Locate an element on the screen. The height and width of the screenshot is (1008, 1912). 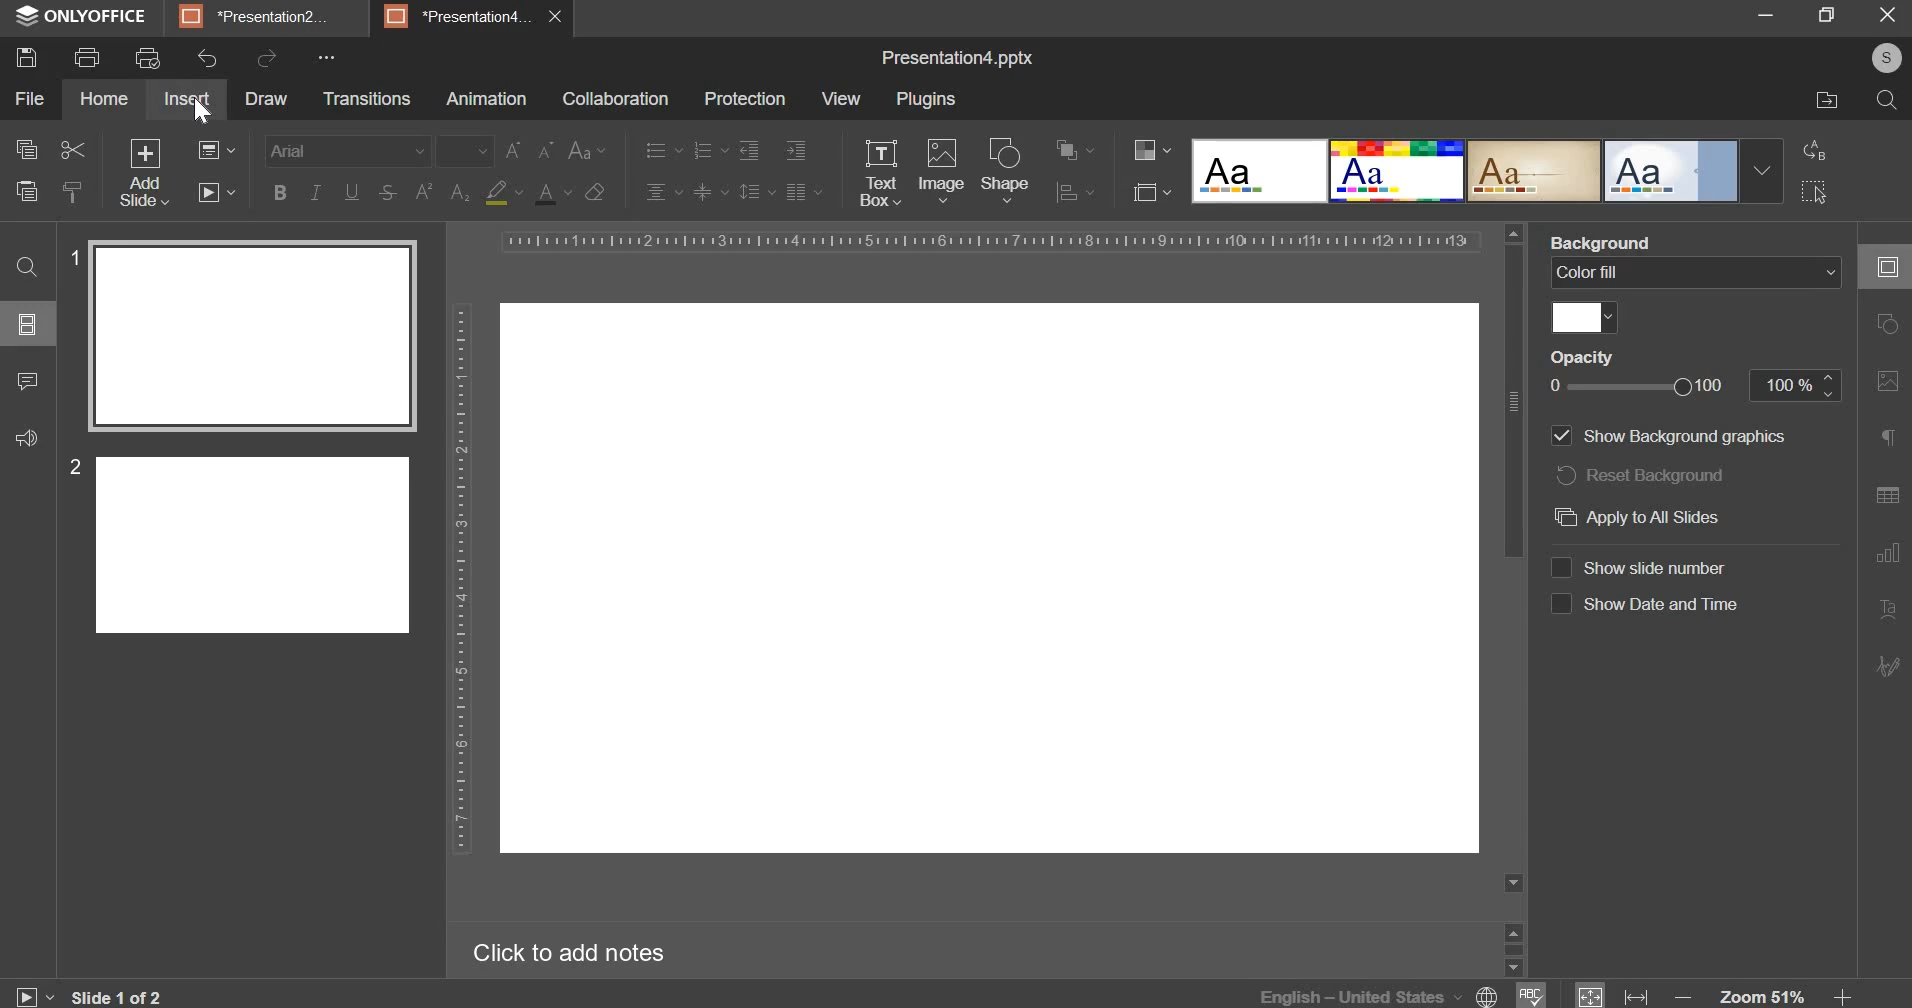
strikethrough is located at coordinates (385, 193).